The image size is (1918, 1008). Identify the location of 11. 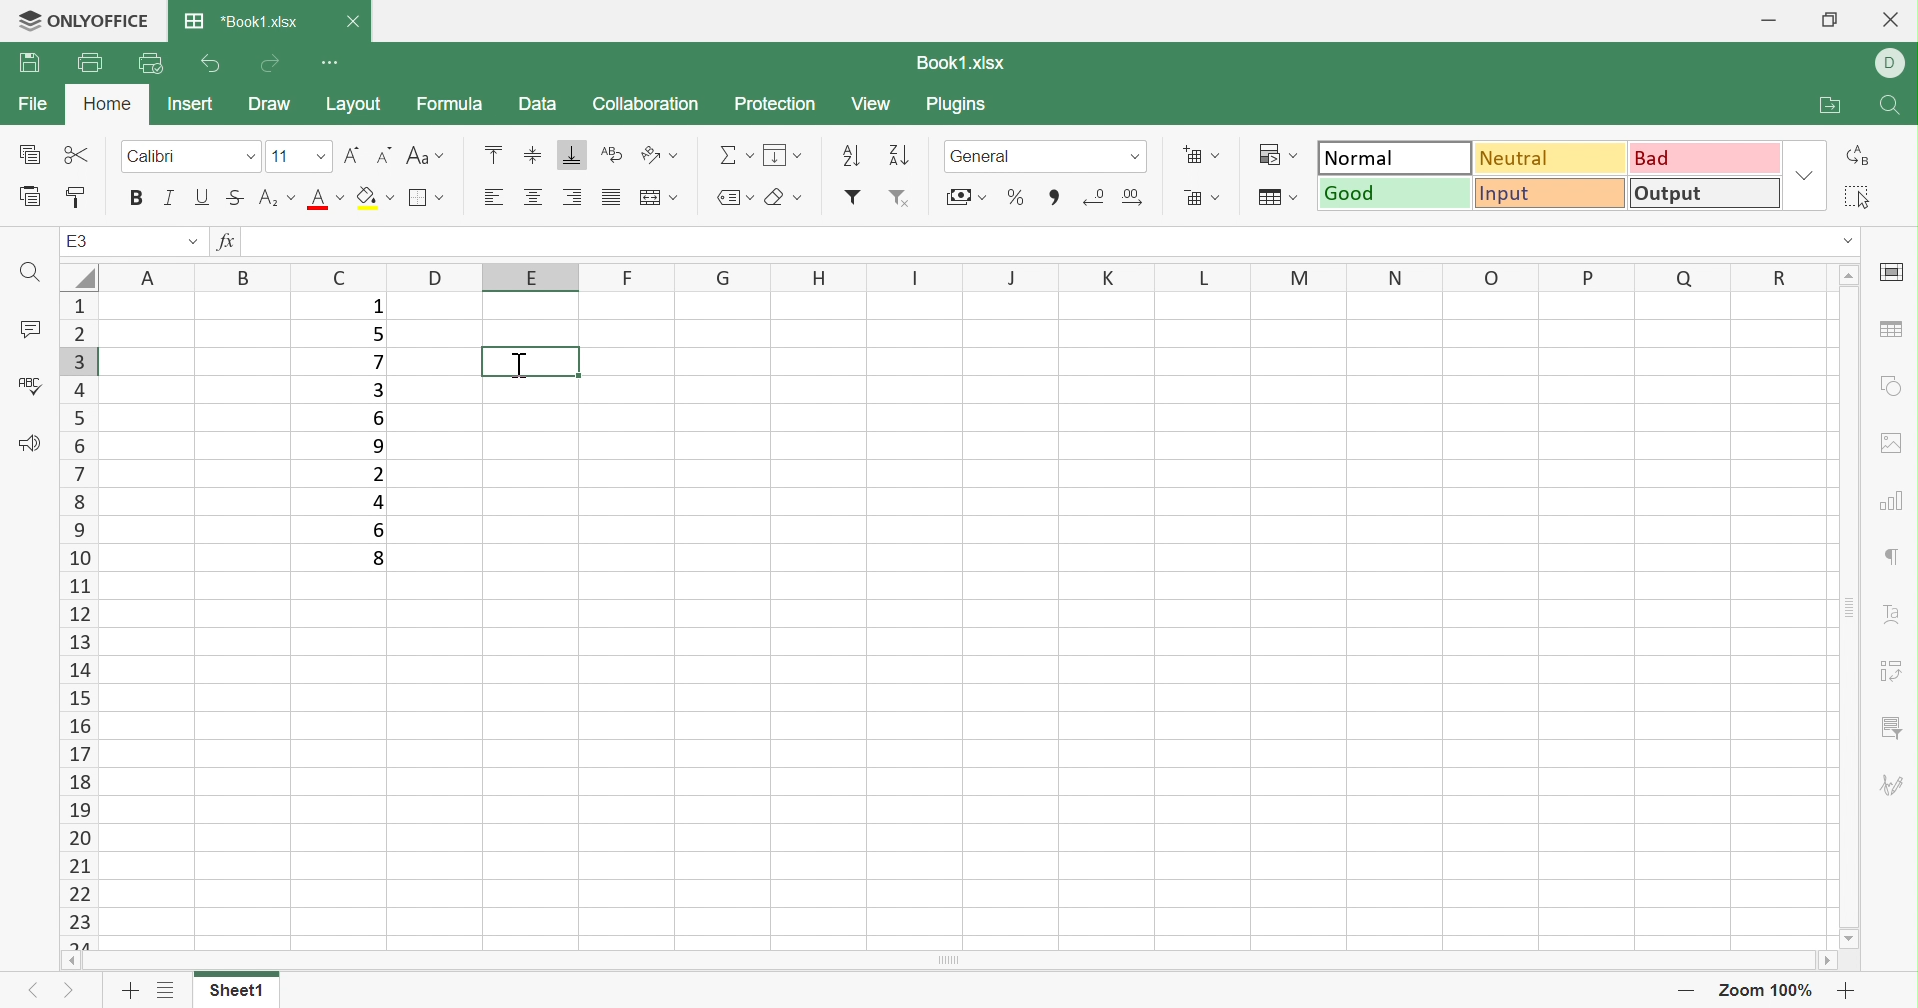
(282, 157).